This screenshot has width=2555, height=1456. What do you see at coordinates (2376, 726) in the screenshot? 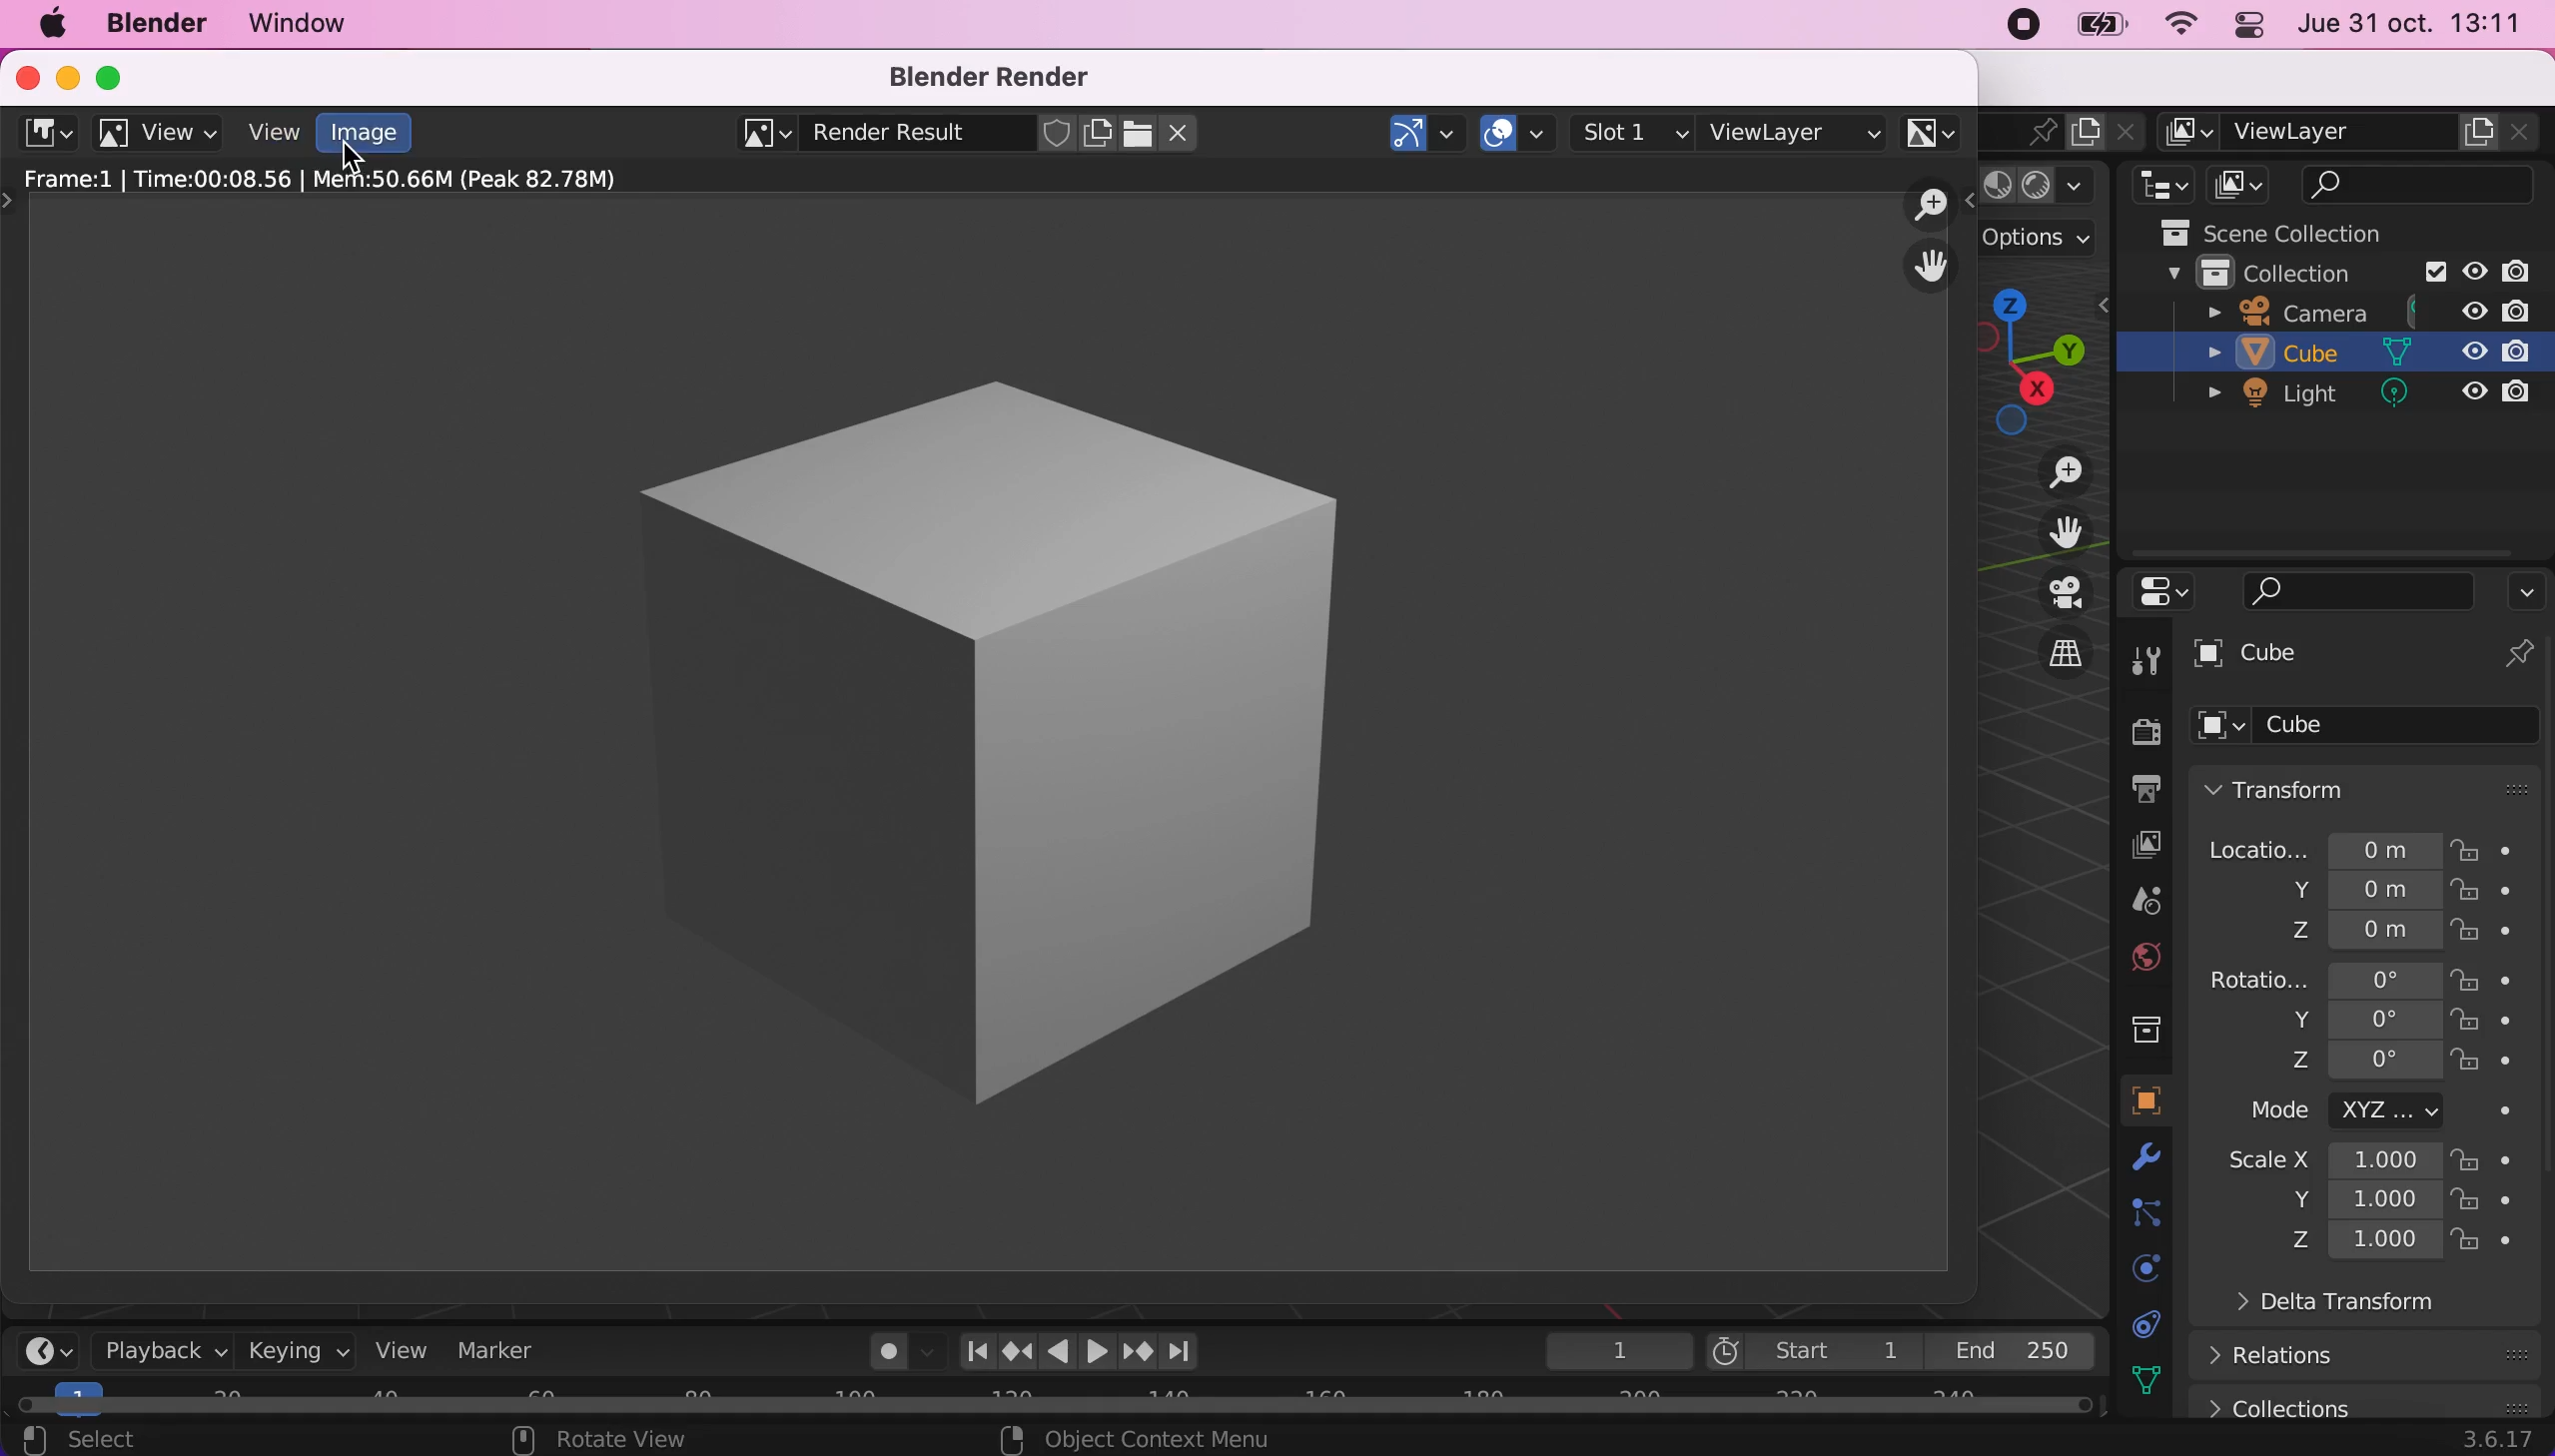
I see `cube options` at bounding box center [2376, 726].